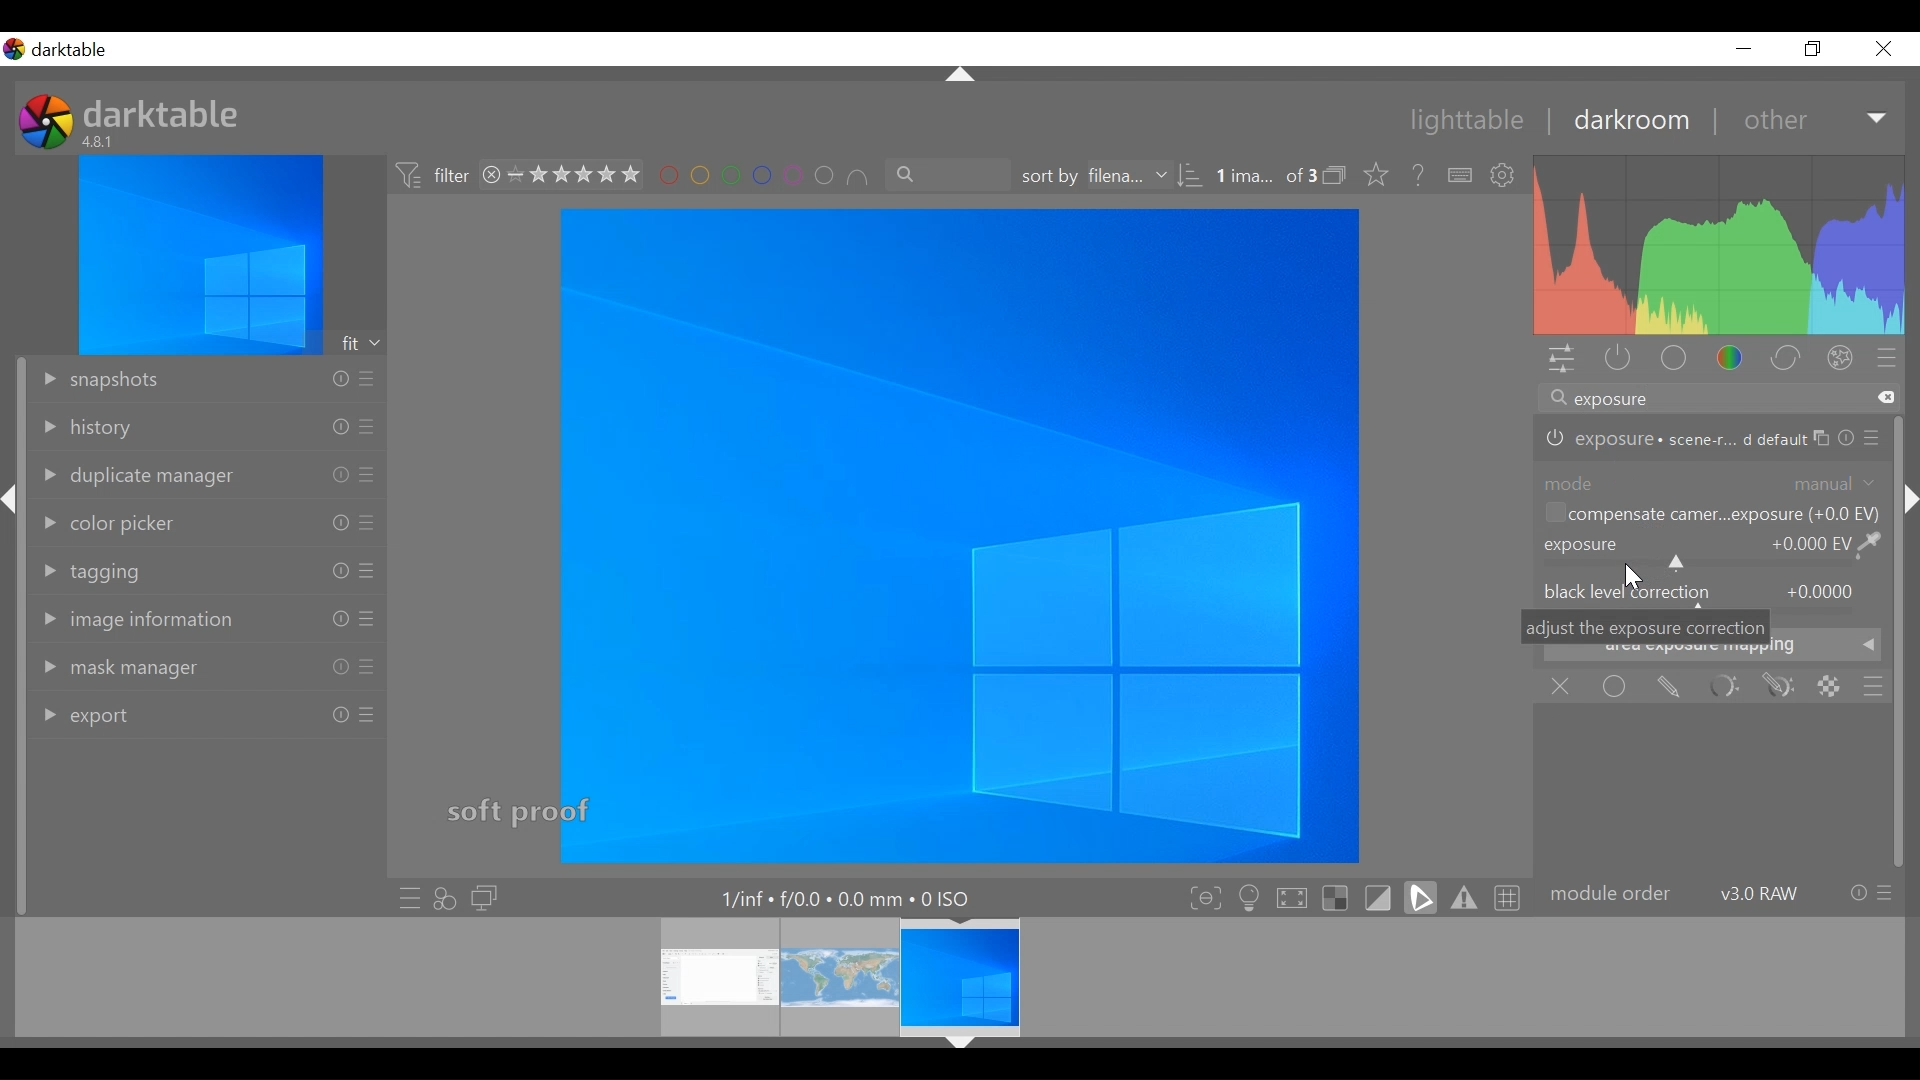 This screenshot has height=1080, width=1920. Describe the element at coordinates (339, 475) in the screenshot. I see `info` at that location.